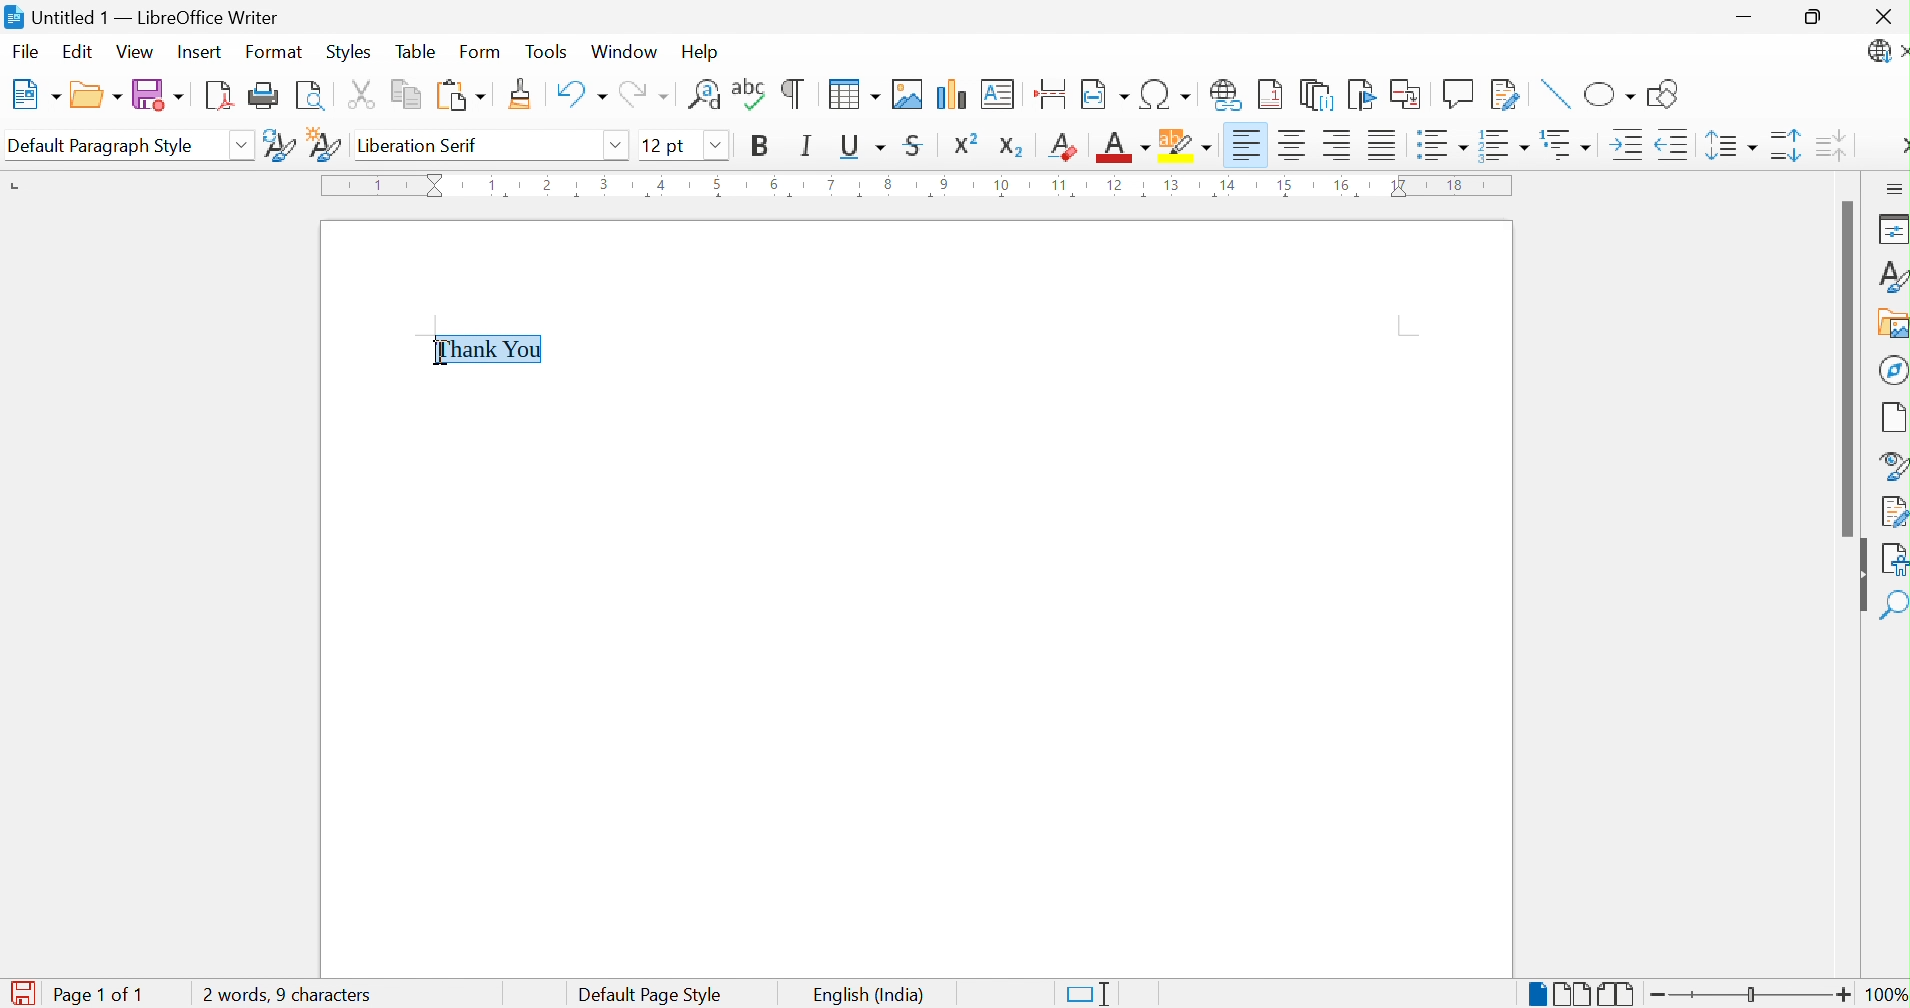 The width and height of the screenshot is (1910, 1008). What do you see at coordinates (136, 53) in the screenshot?
I see `View` at bounding box center [136, 53].